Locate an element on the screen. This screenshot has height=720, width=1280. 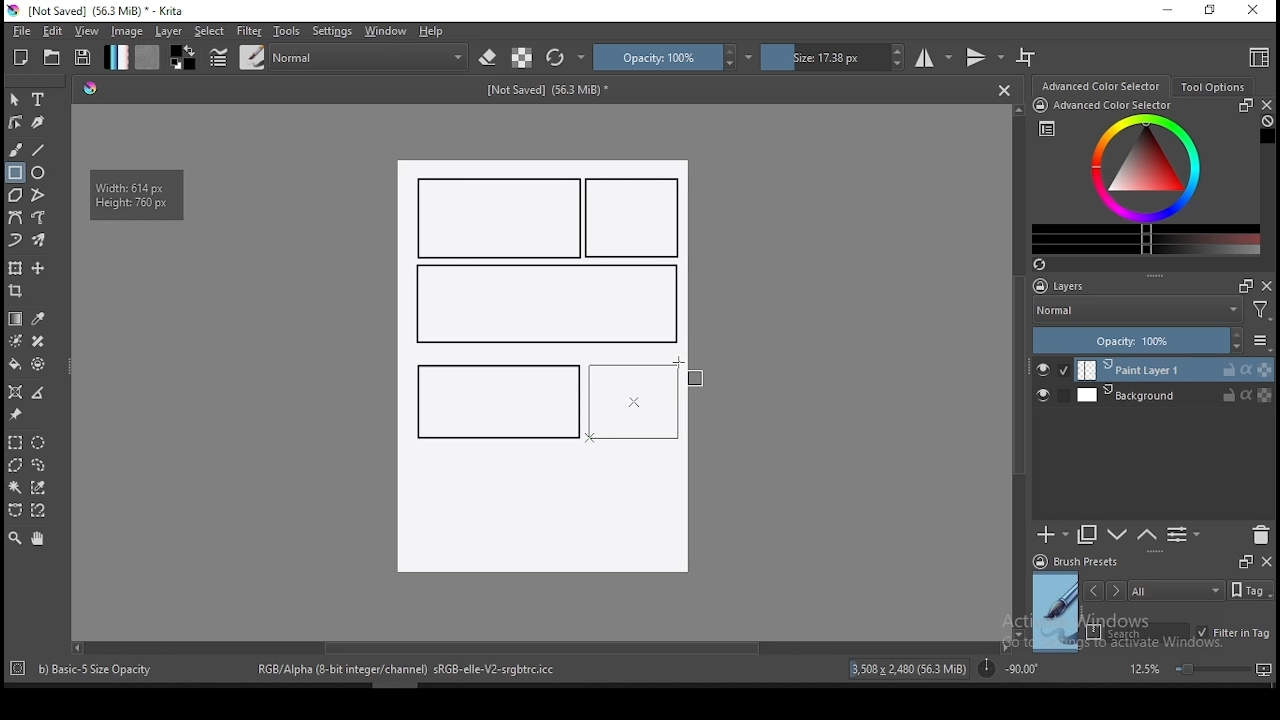
view is located at coordinates (86, 31).